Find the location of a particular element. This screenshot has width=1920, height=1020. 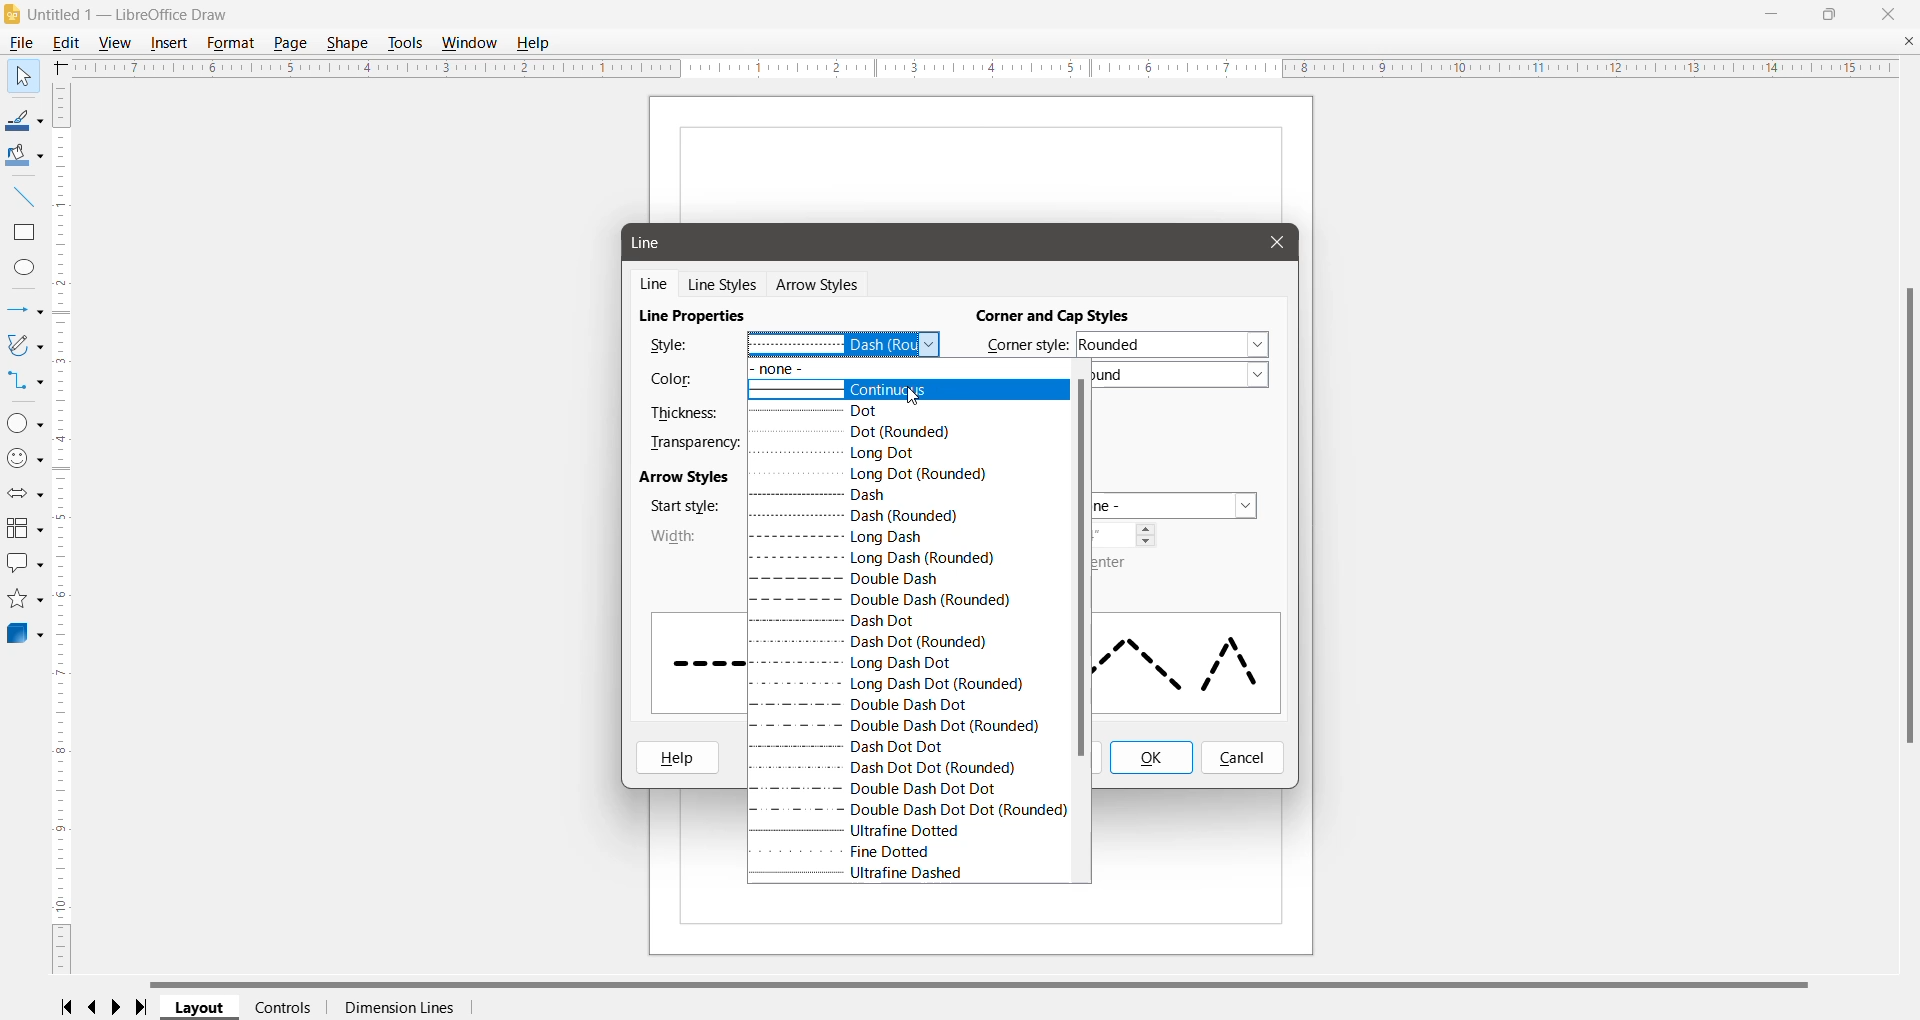

Window is located at coordinates (467, 43).